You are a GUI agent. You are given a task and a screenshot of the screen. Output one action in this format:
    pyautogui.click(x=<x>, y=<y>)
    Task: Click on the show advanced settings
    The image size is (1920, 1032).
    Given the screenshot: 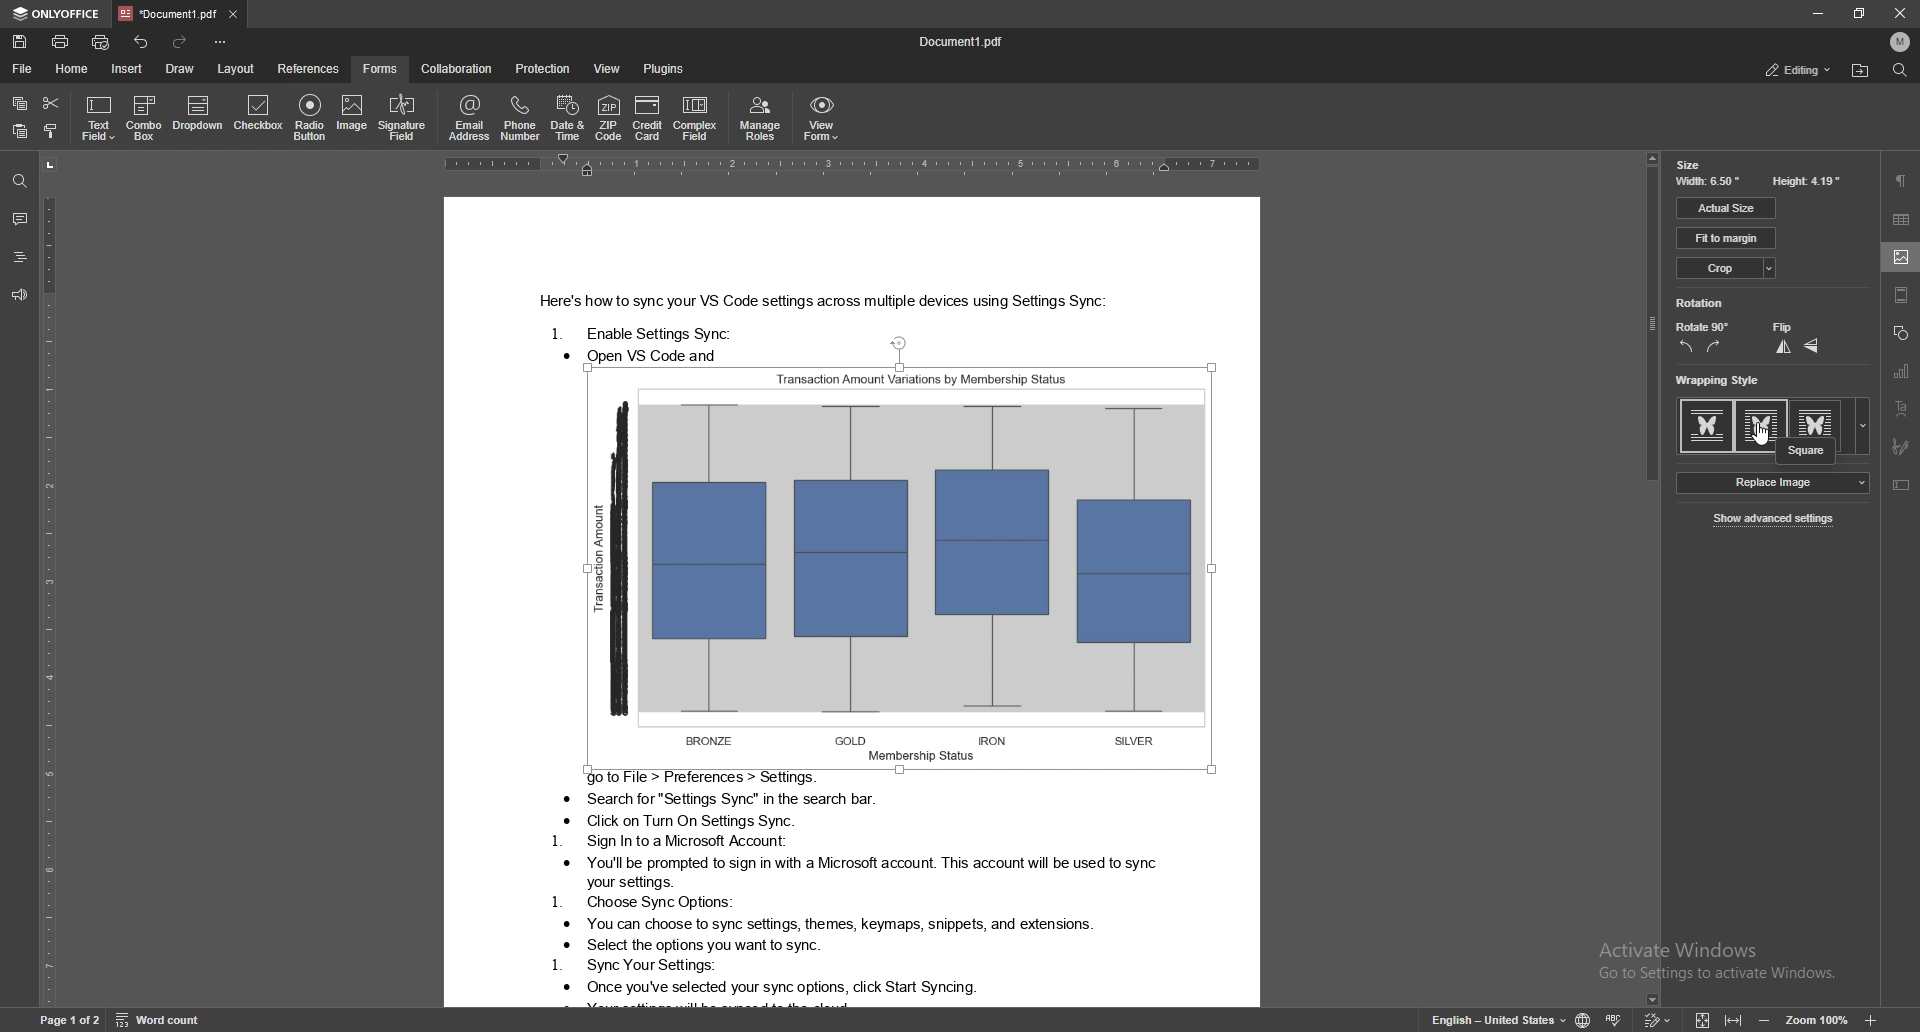 What is the action you would take?
    pyautogui.click(x=1773, y=520)
    